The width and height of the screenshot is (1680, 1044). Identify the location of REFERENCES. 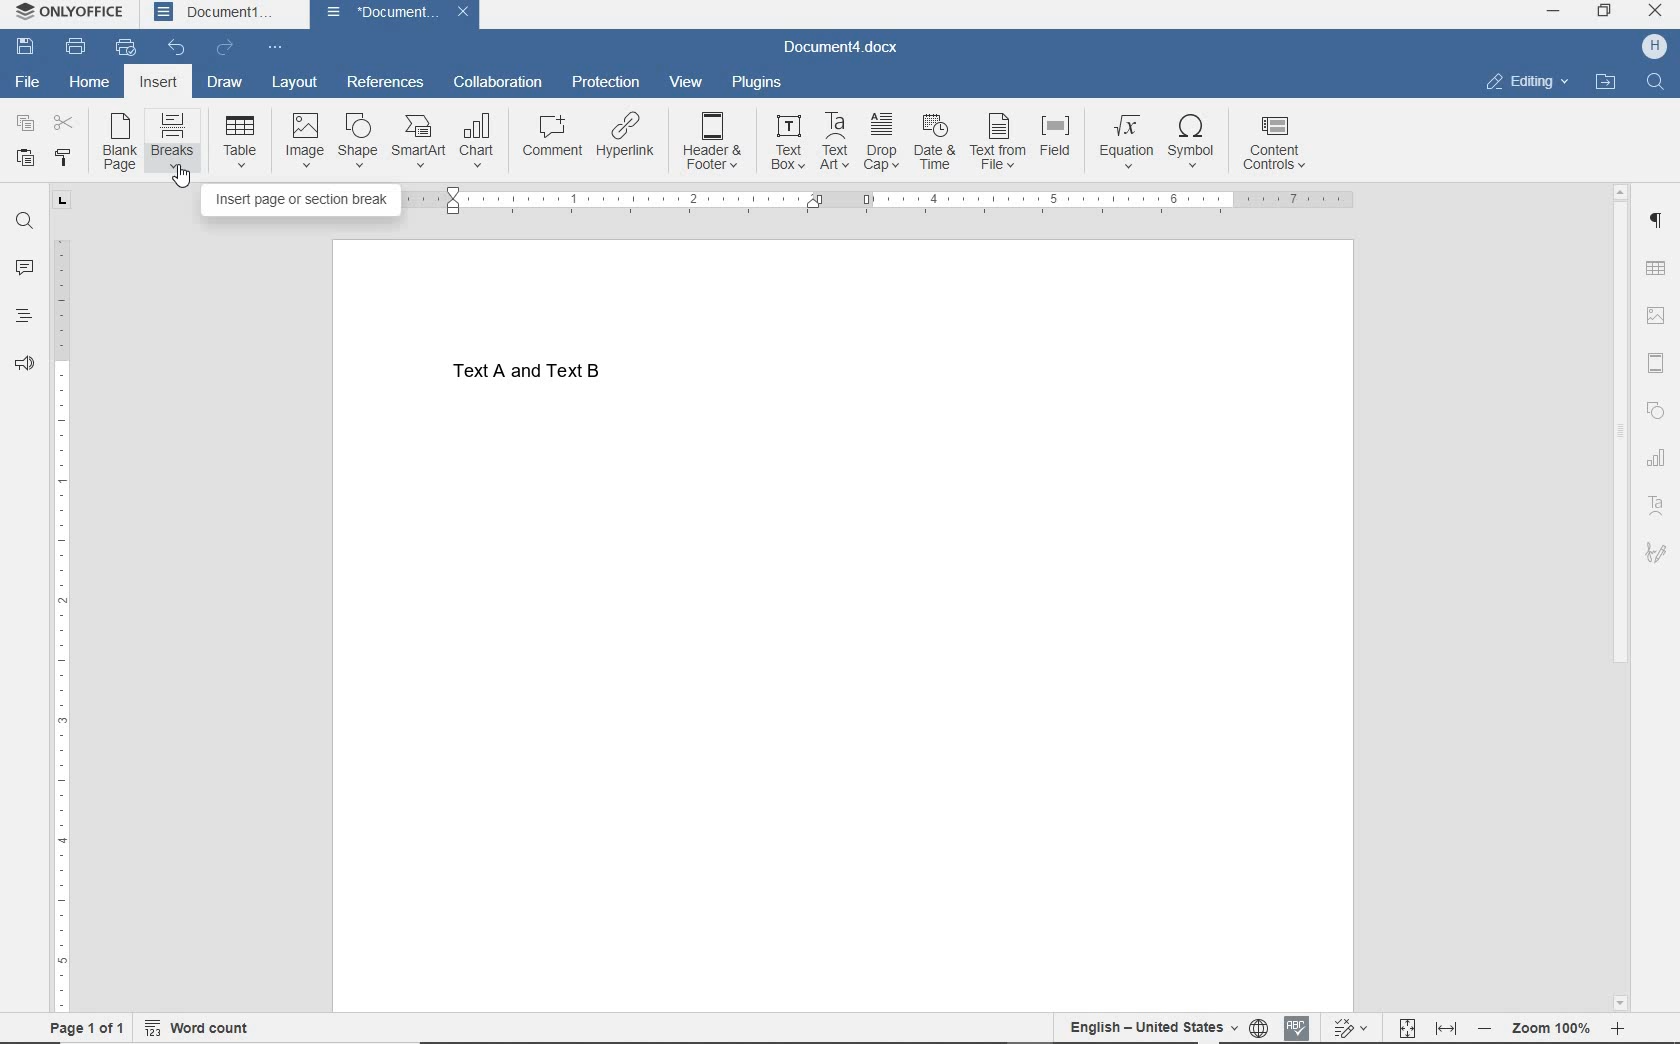
(386, 84).